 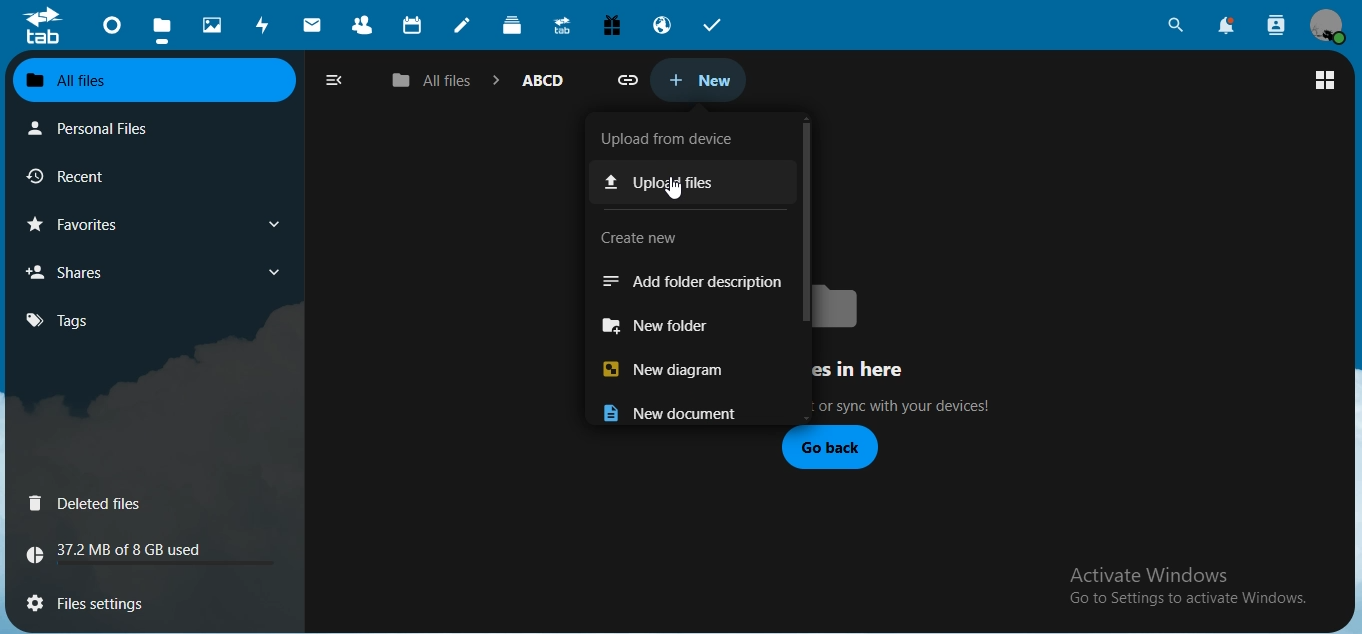 I want to click on photos, so click(x=213, y=23).